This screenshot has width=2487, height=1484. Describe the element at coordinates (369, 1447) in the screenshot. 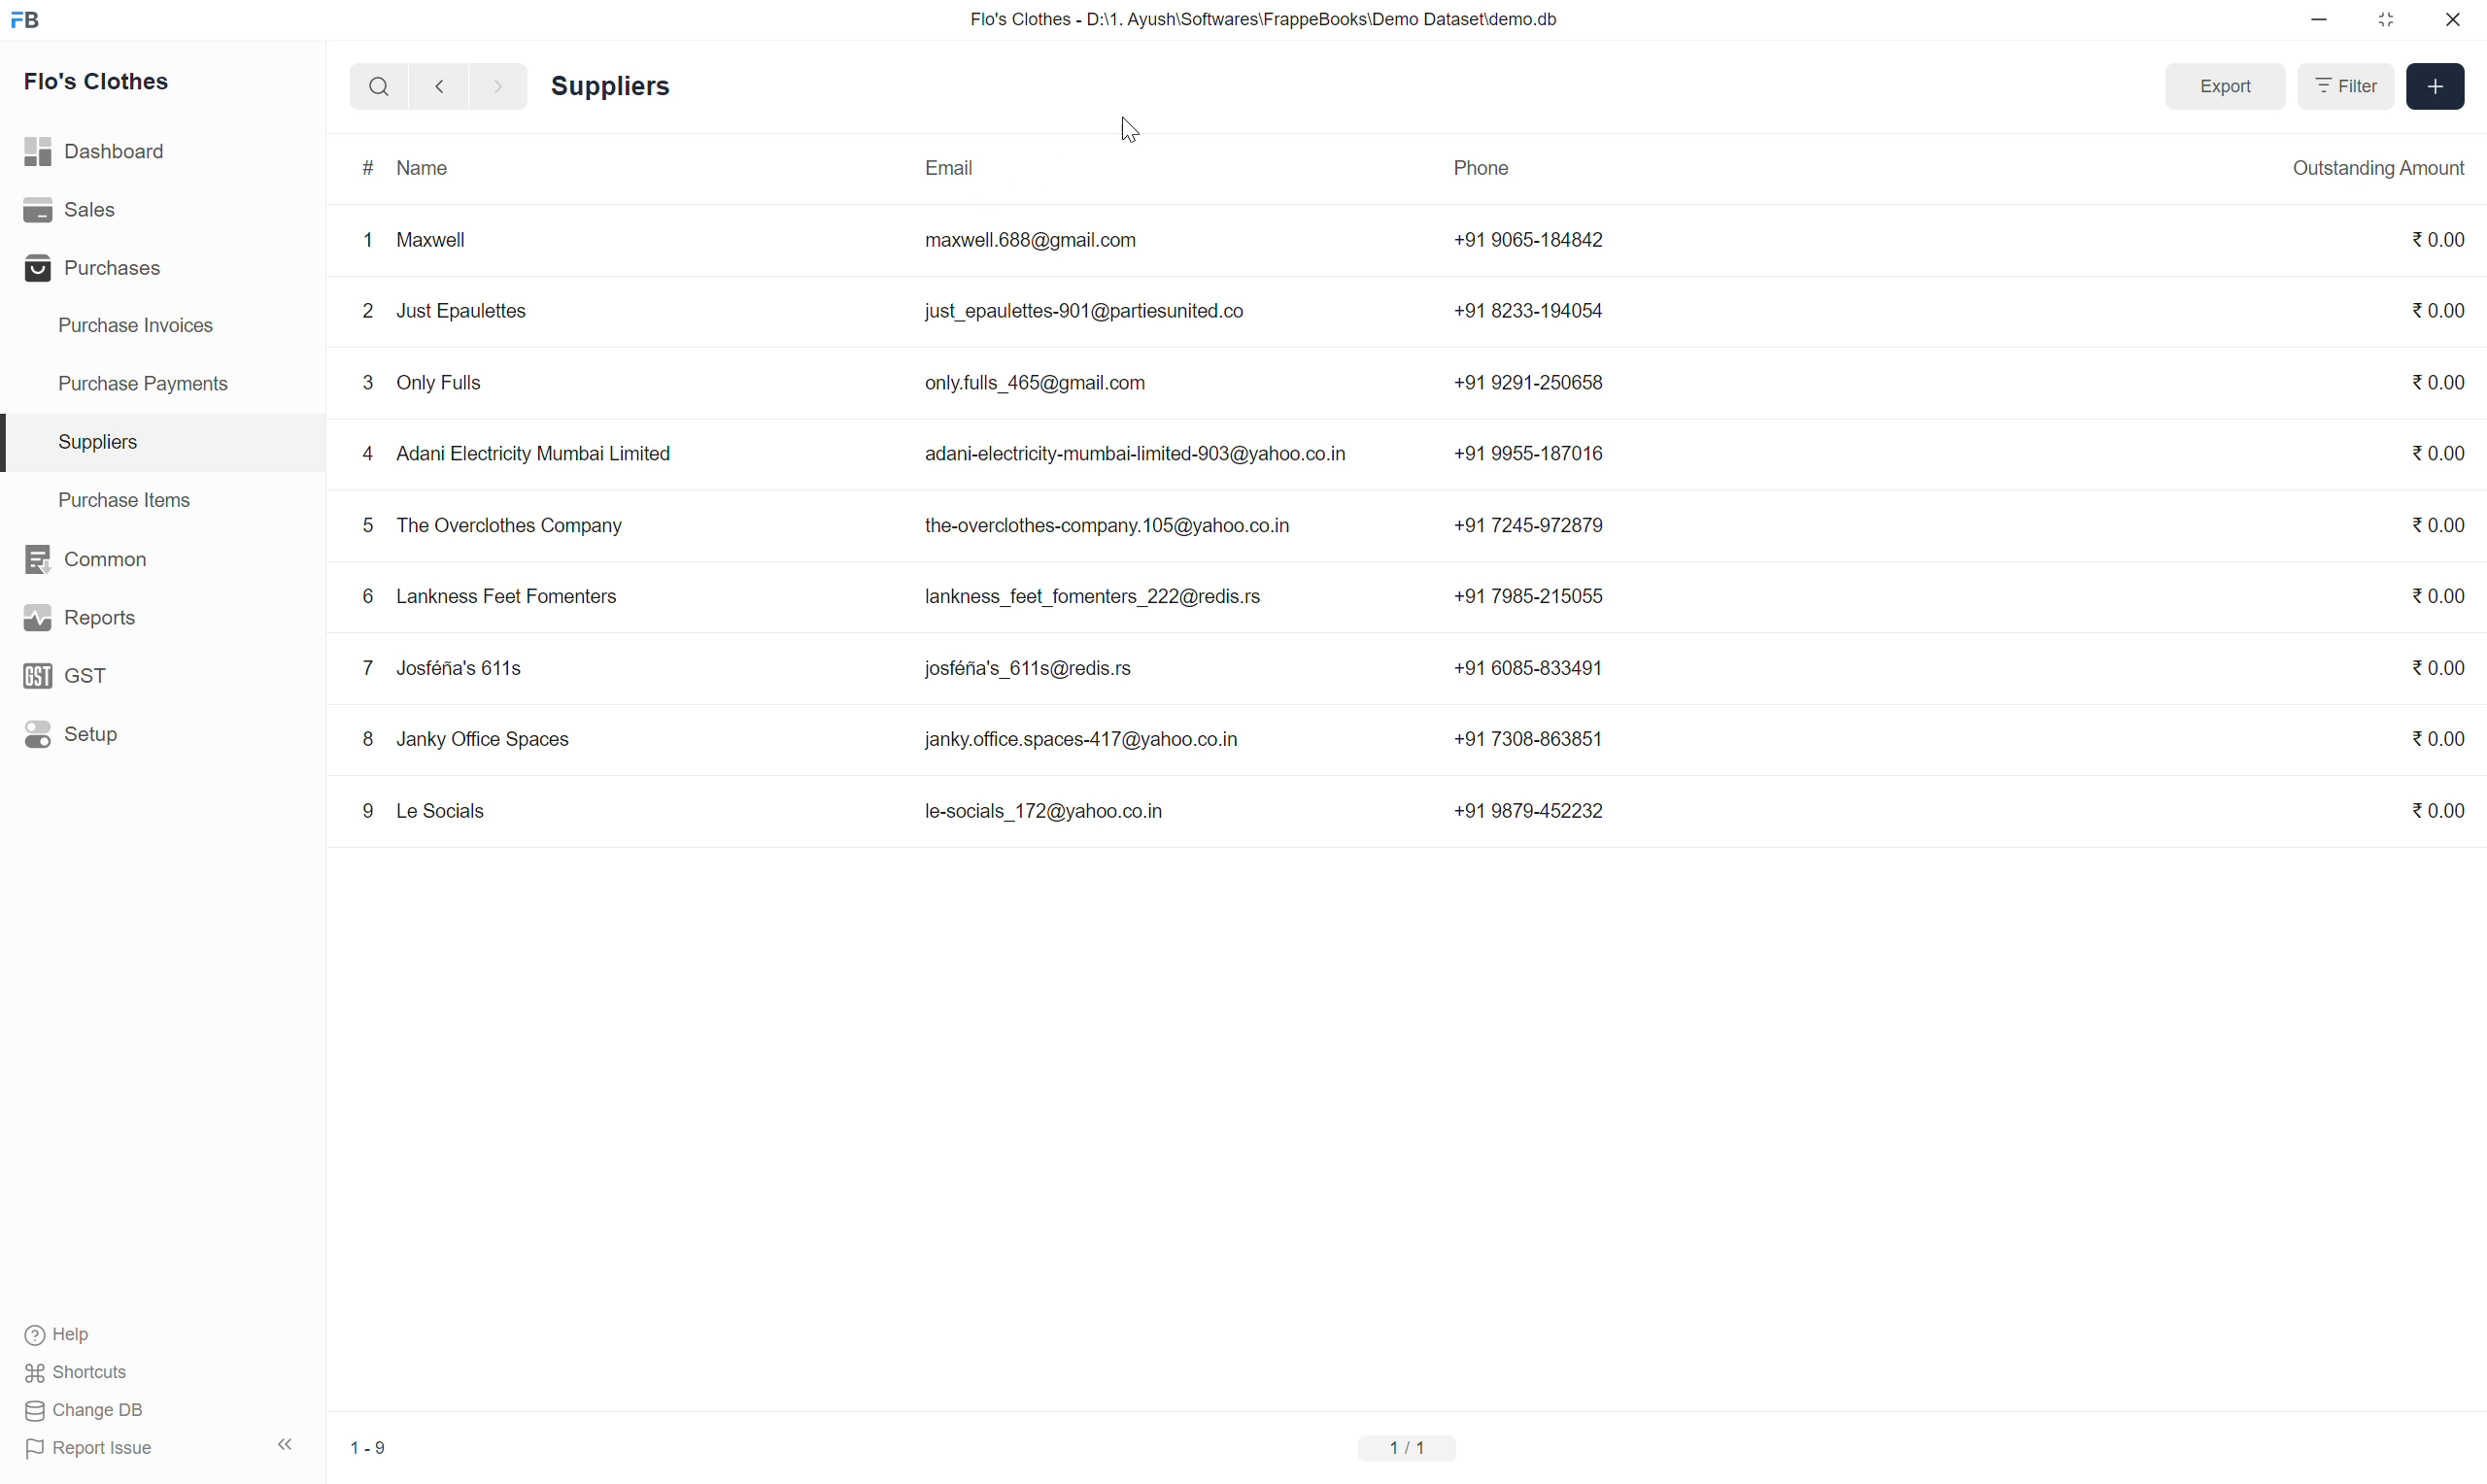

I see `1-9` at that location.